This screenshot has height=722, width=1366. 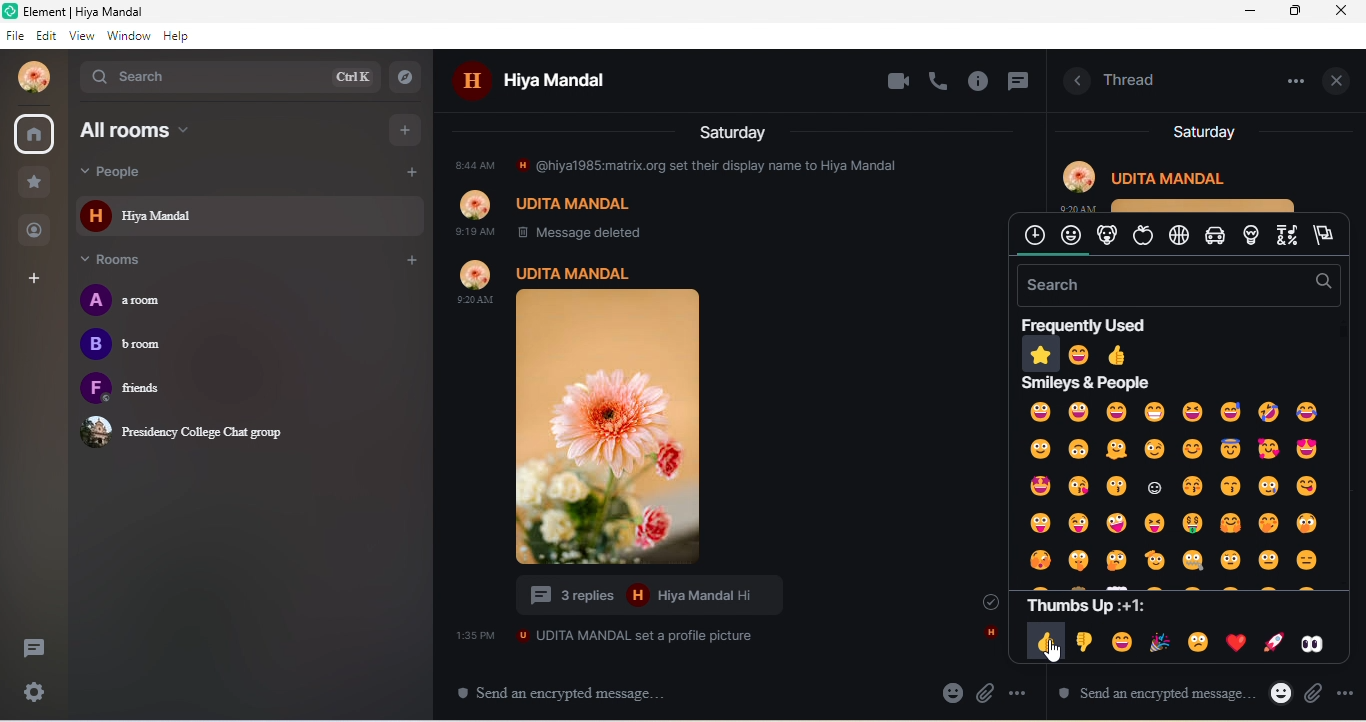 I want to click on explore, so click(x=409, y=76).